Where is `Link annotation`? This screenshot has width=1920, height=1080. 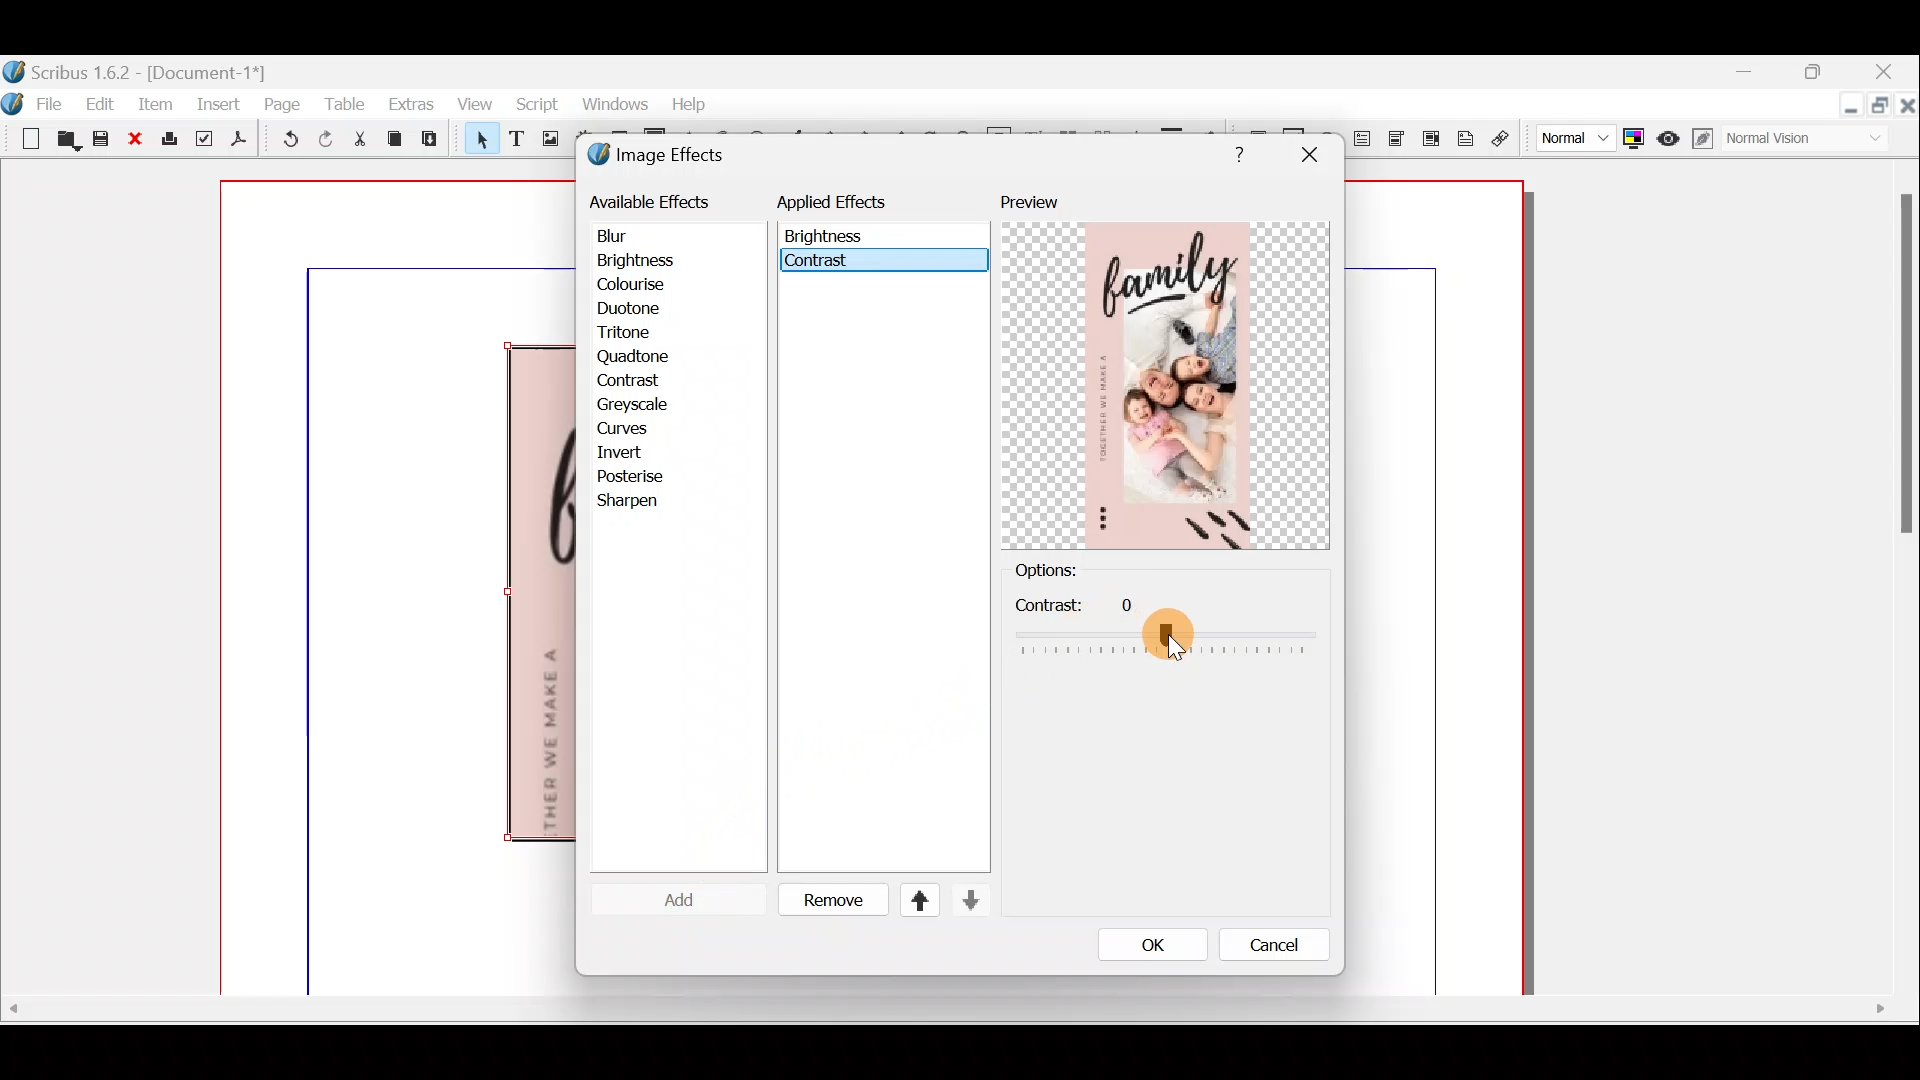 Link annotation is located at coordinates (1504, 139).